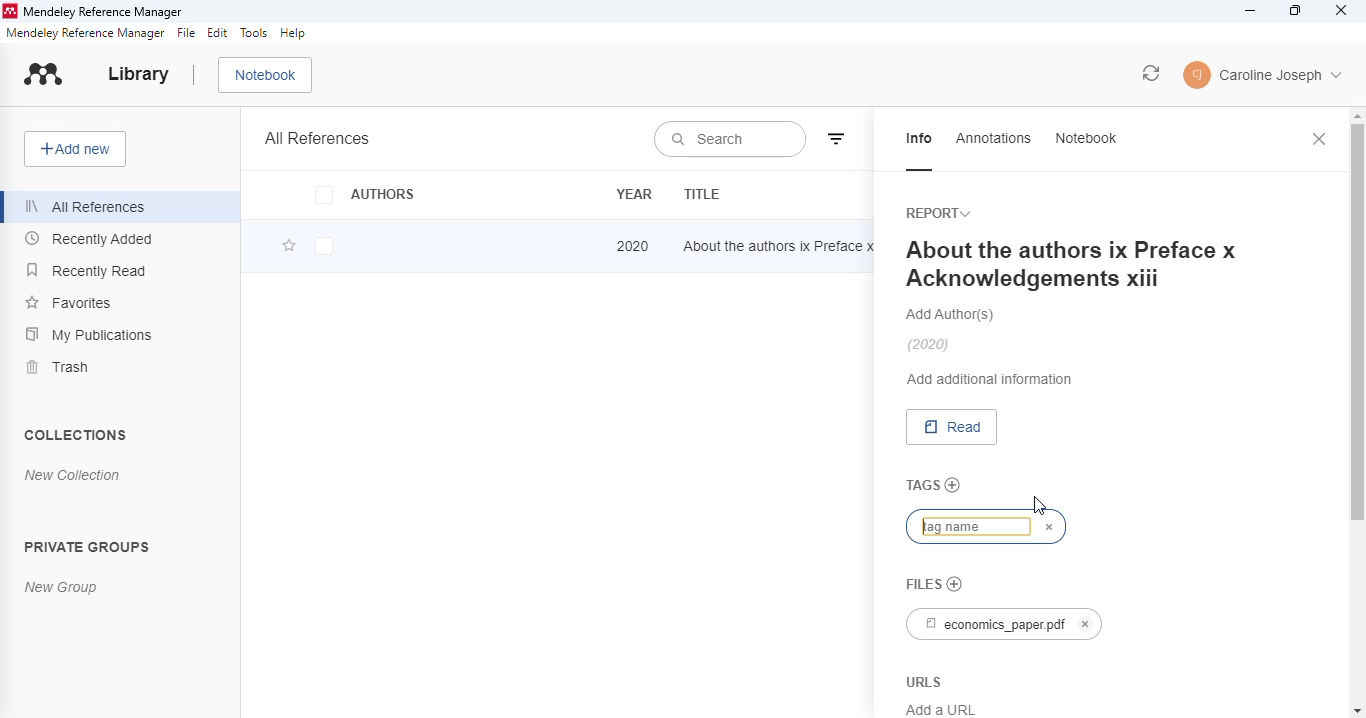 Image resolution: width=1366 pixels, height=718 pixels. Describe the element at coordinates (85, 270) in the screenshot. I see `recently read` at that location.